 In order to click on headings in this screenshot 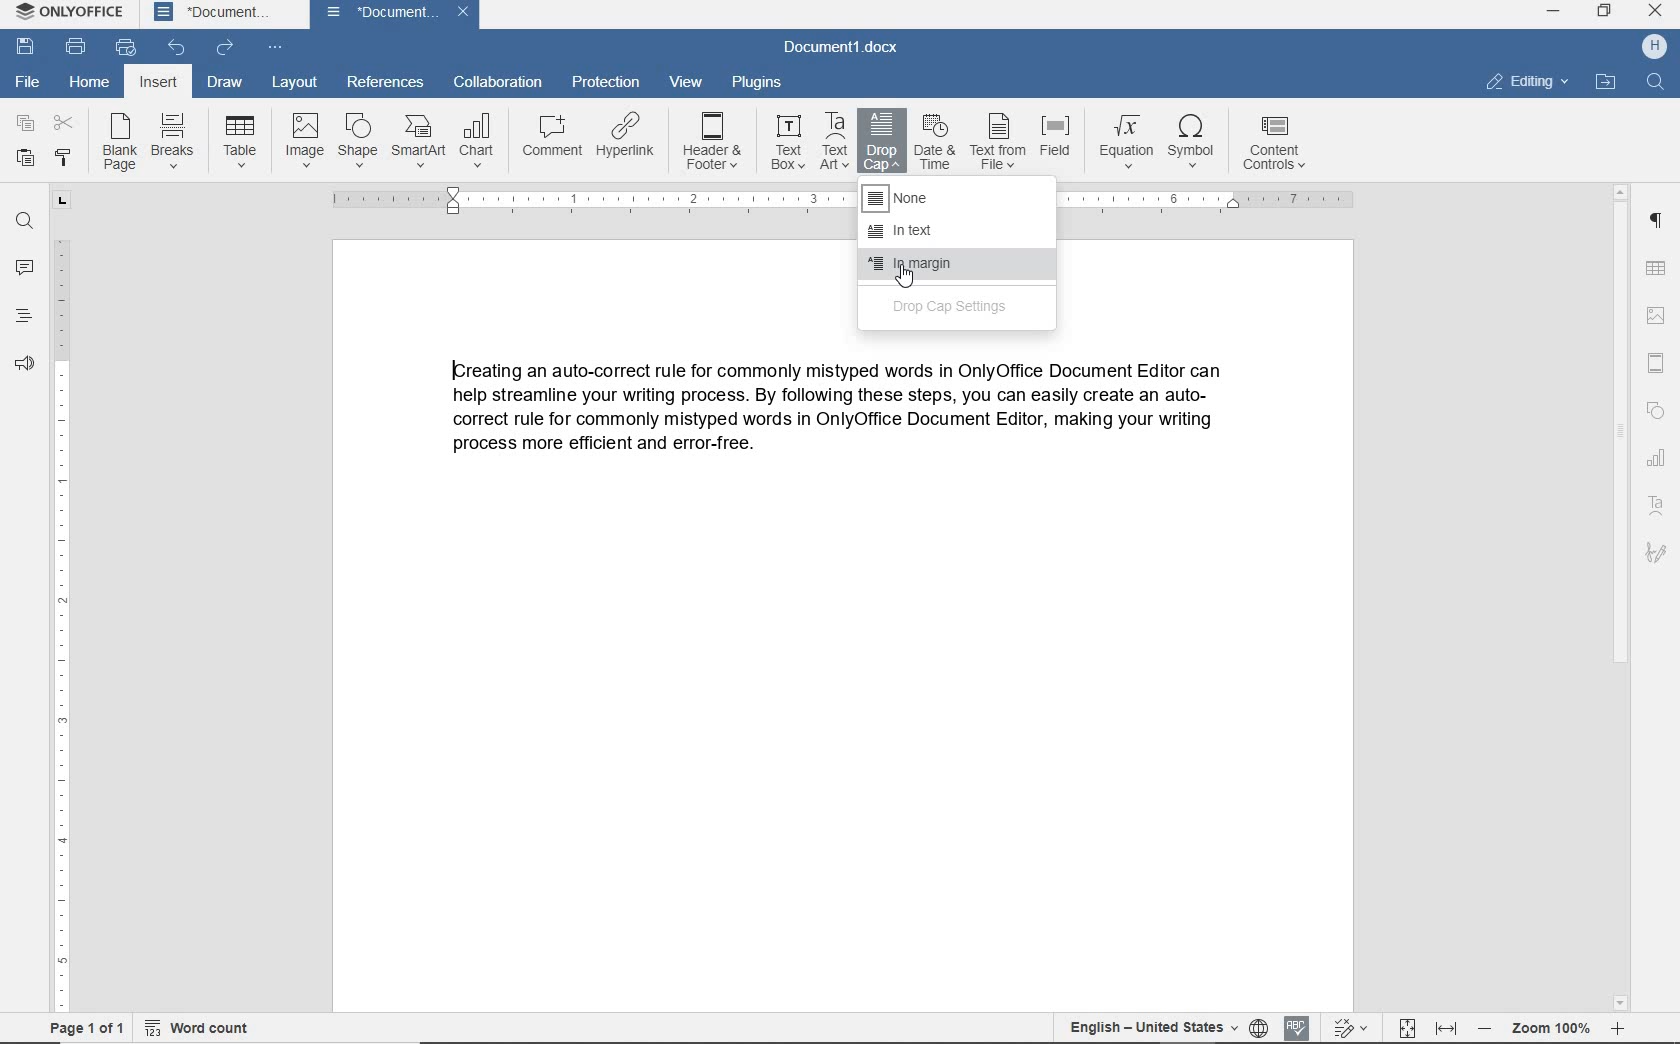, I will do `click(22, 318)`.